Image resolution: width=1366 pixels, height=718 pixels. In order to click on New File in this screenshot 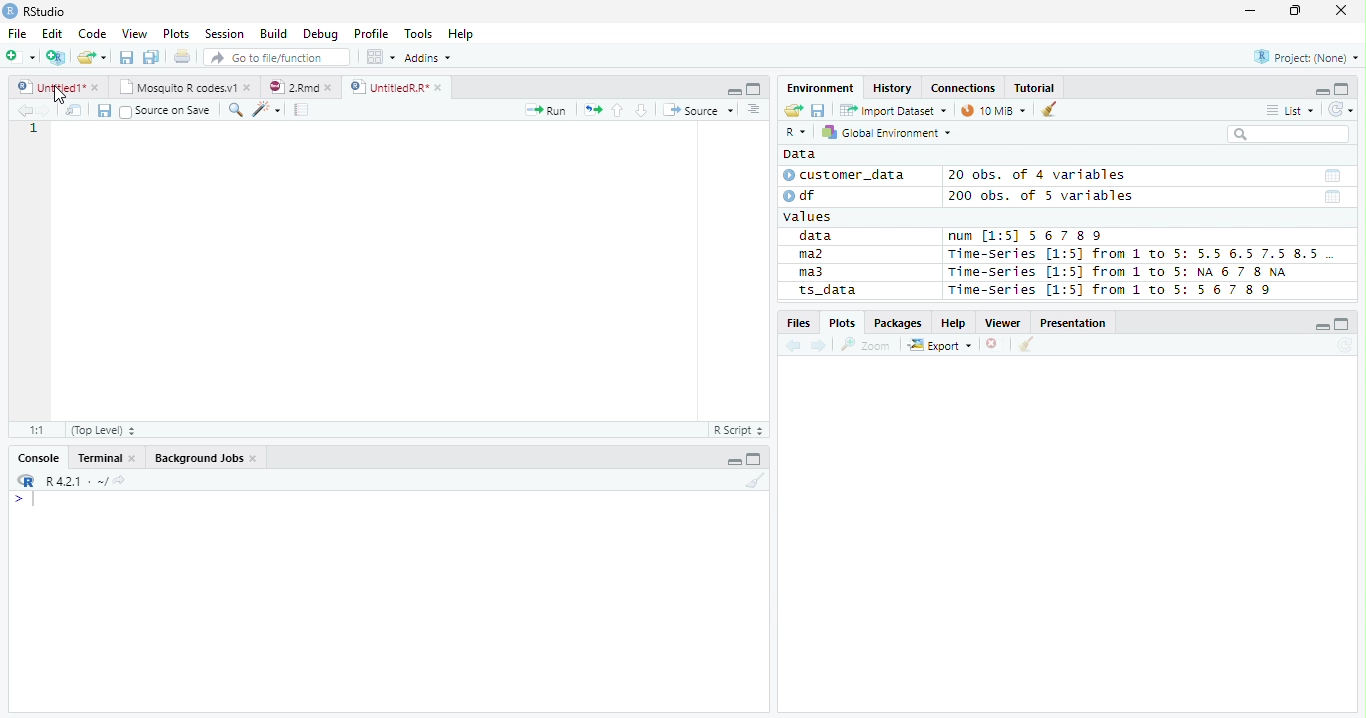, I will do `click(21, 56)`.